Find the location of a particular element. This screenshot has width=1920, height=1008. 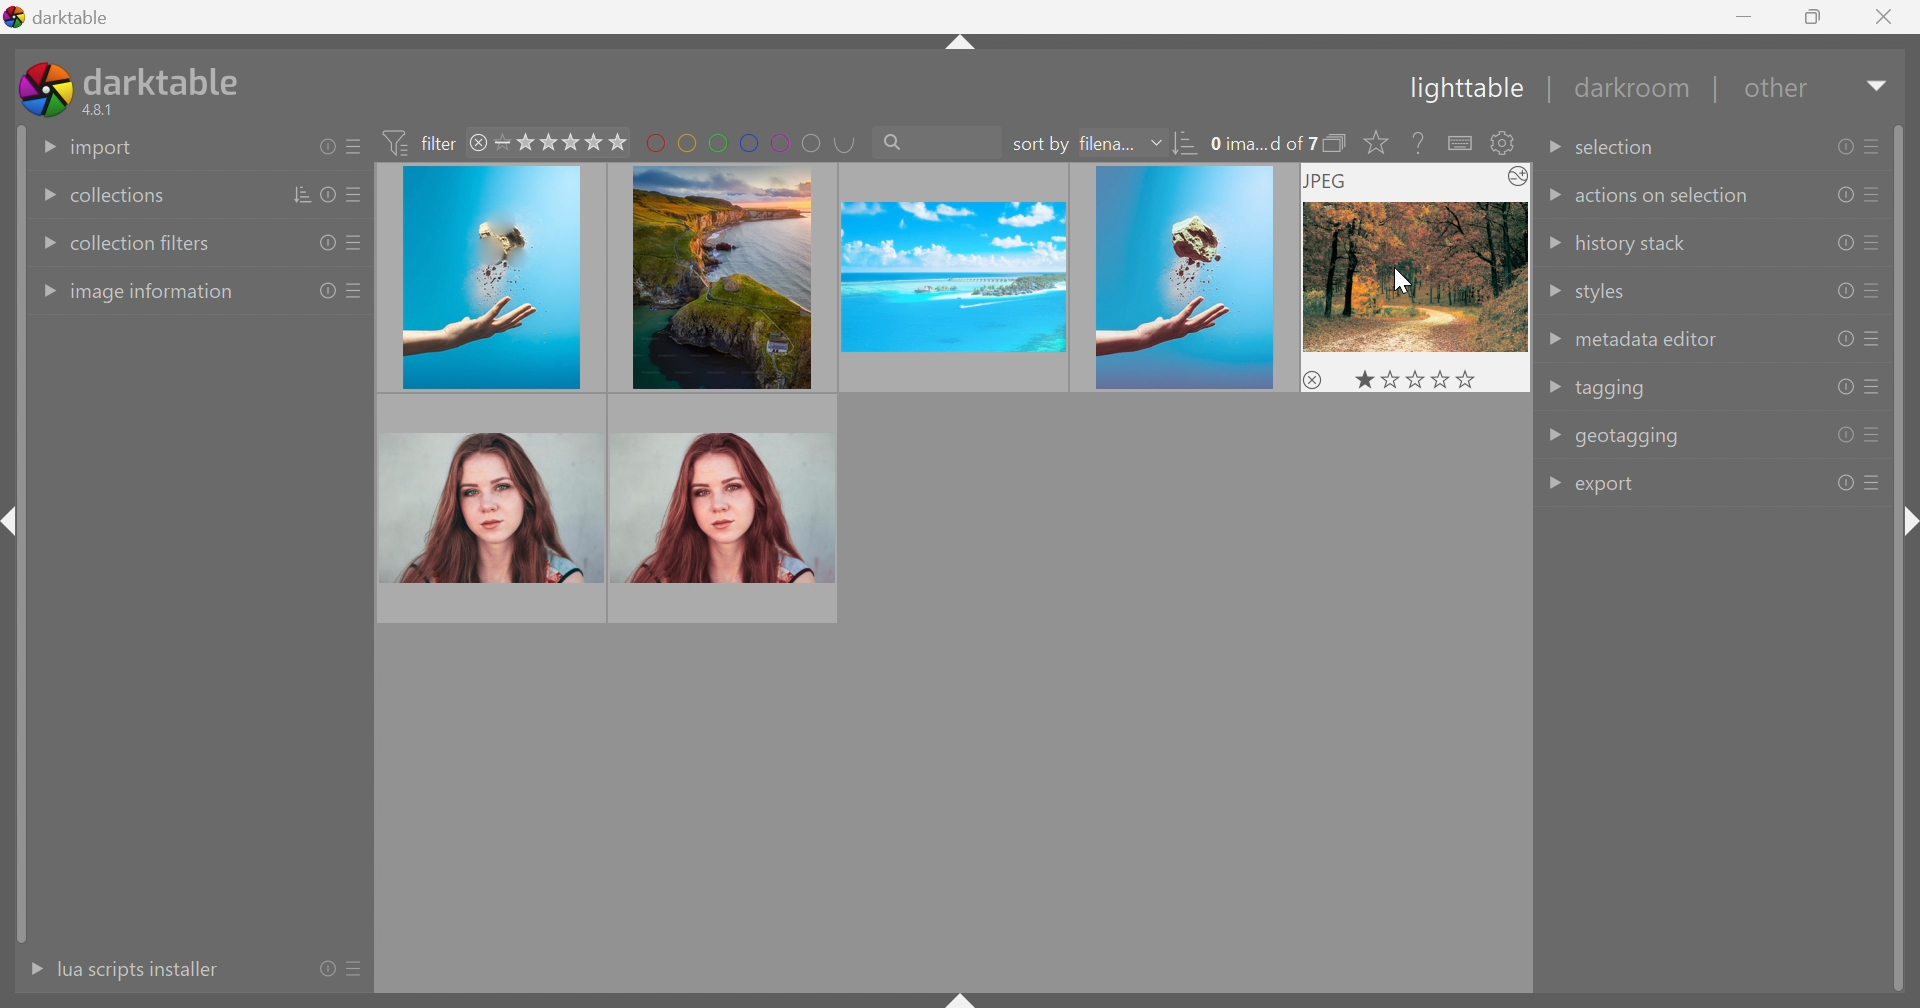

reset is located at coordinates (1845, 436).